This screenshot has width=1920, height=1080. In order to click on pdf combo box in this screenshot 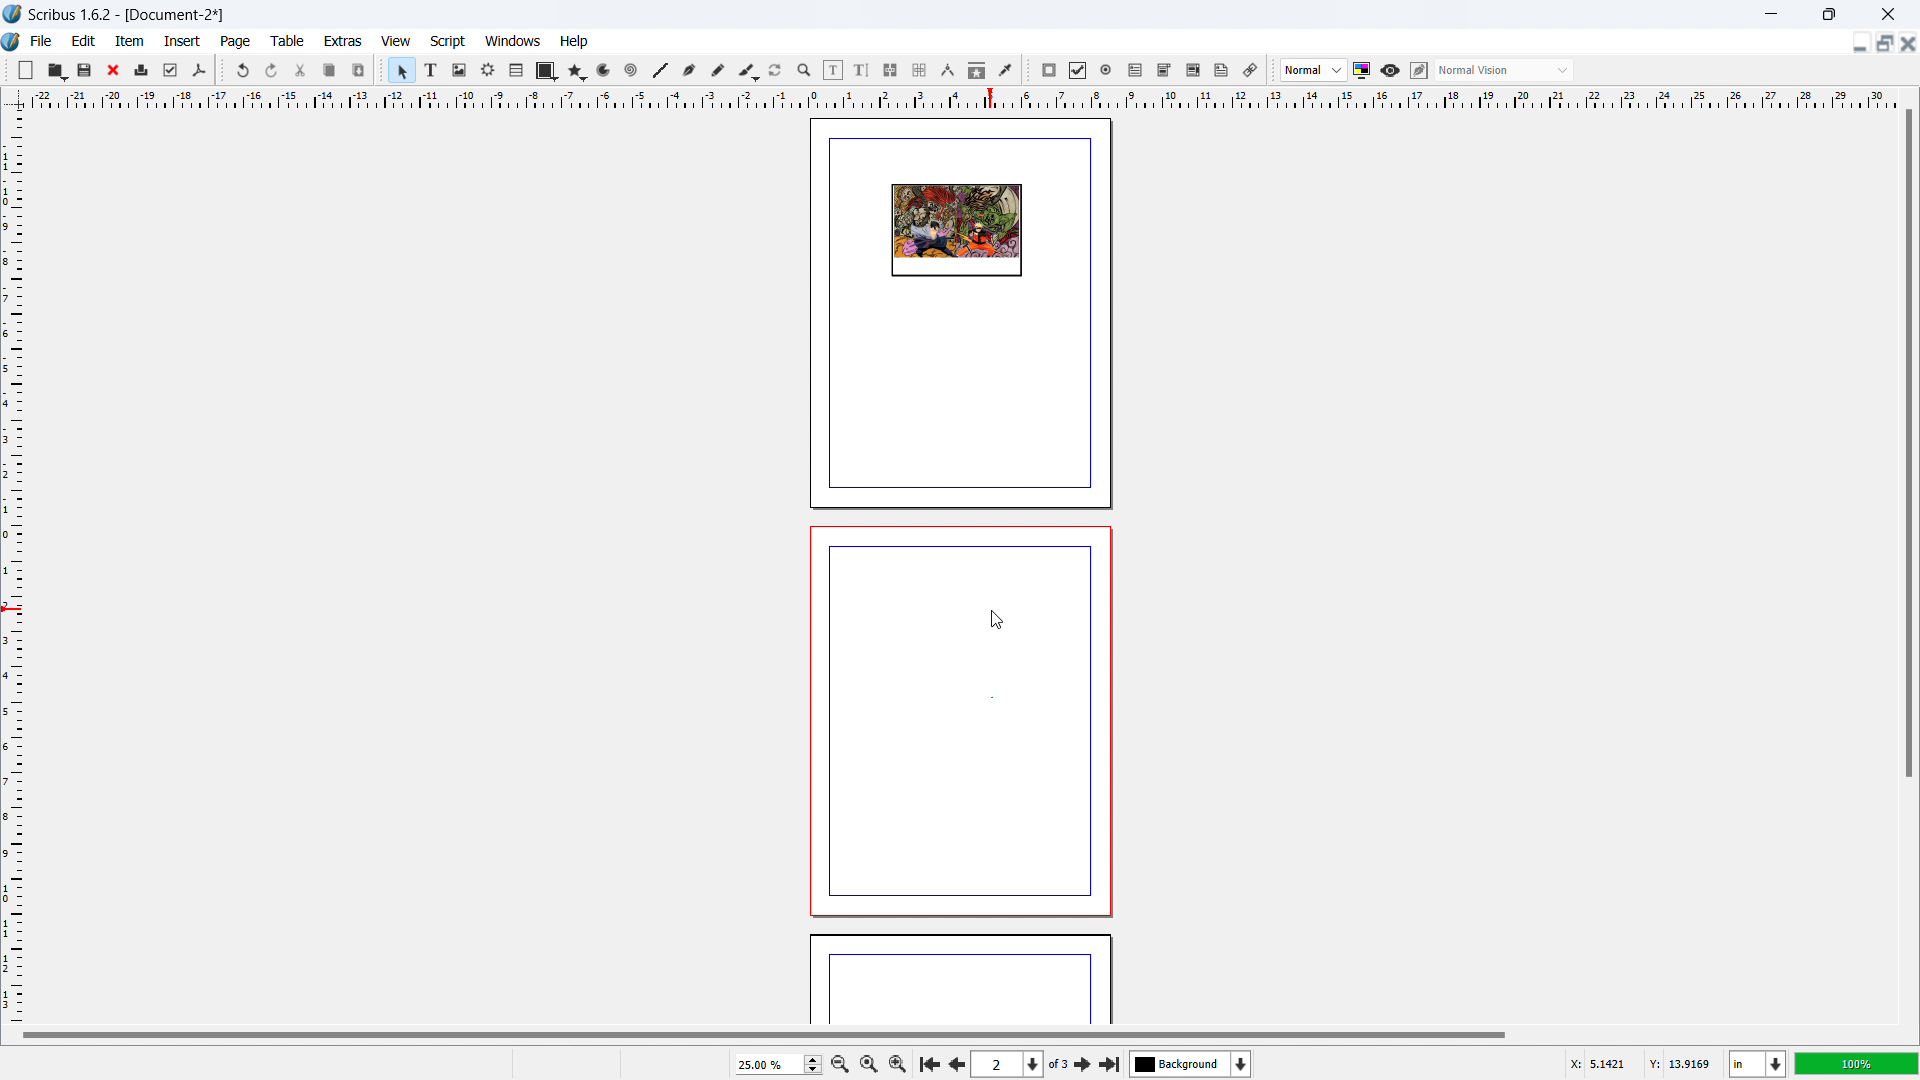, I will do `click(1163, 70)`.